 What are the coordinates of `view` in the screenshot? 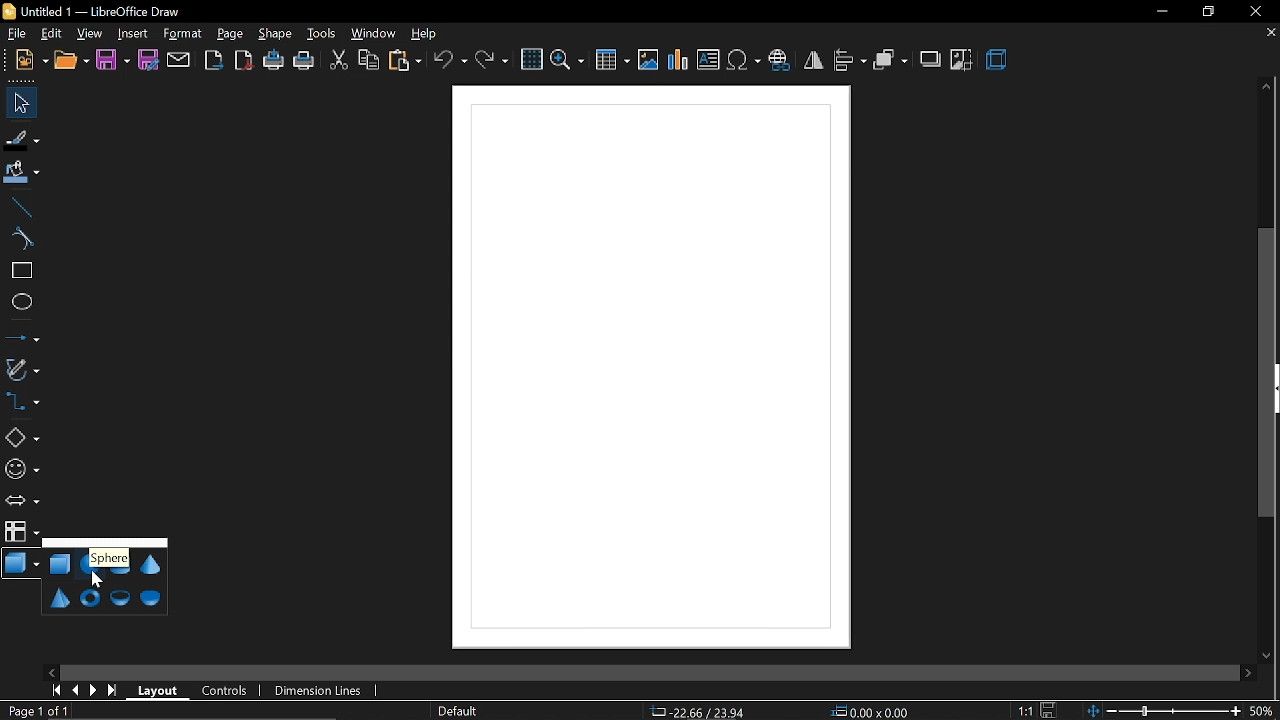 It's located at (90, 32).